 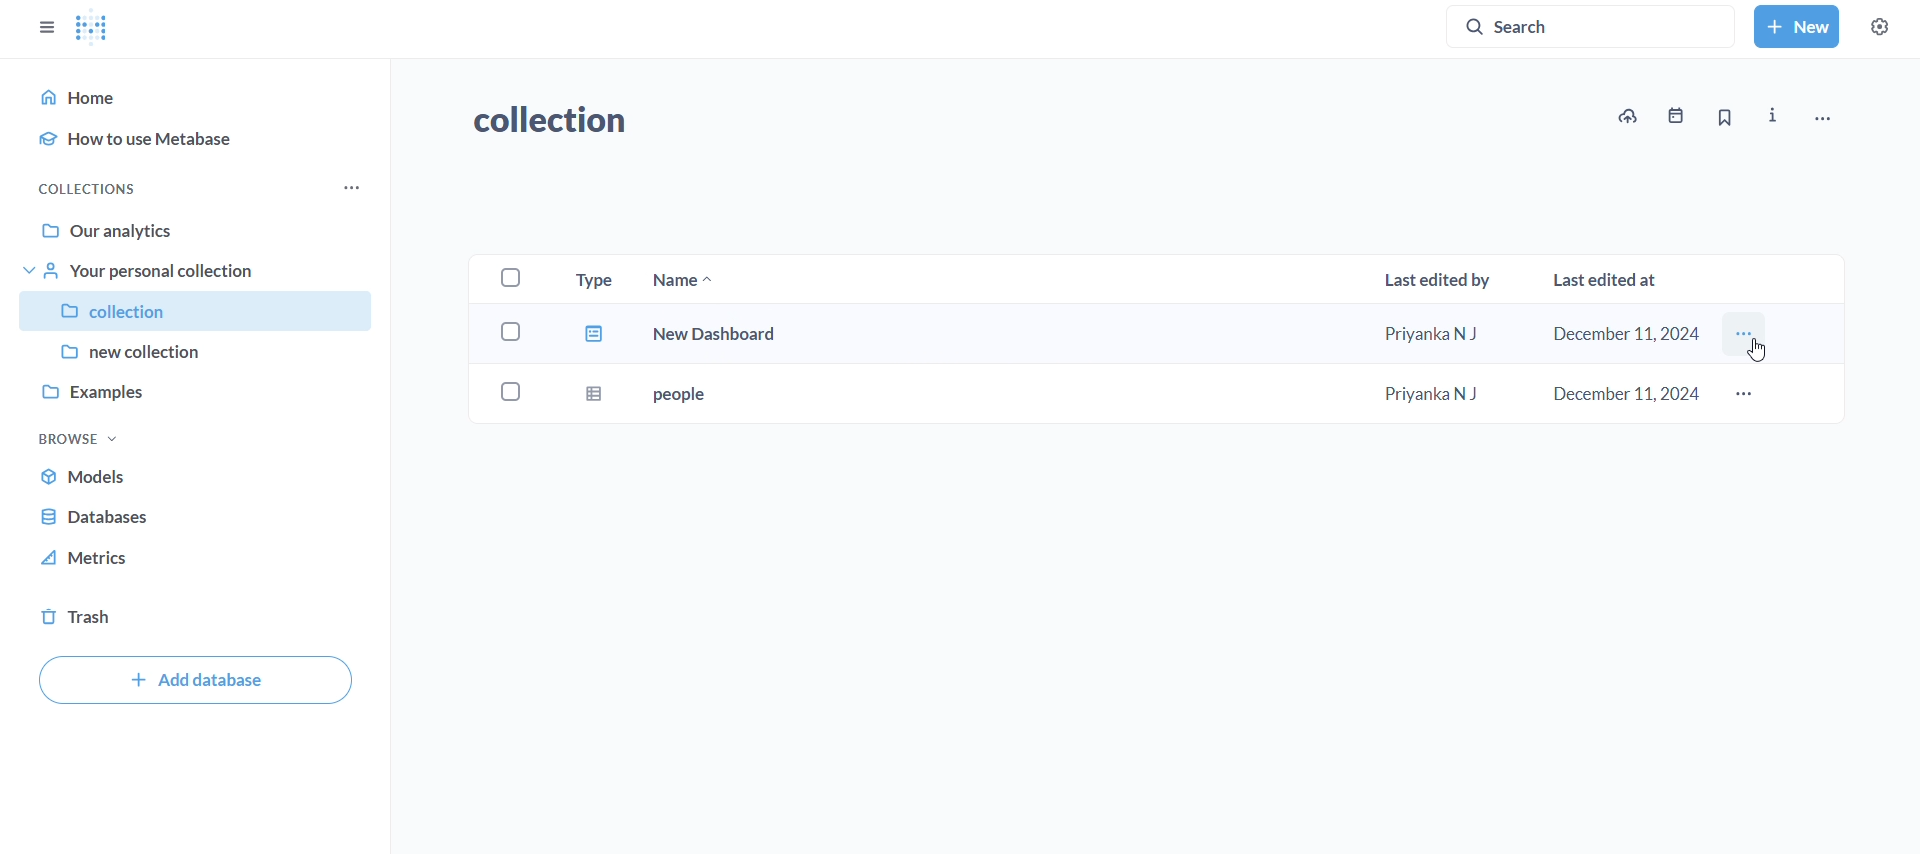 I want to click on last edited by, so click(x=1437, y=277).